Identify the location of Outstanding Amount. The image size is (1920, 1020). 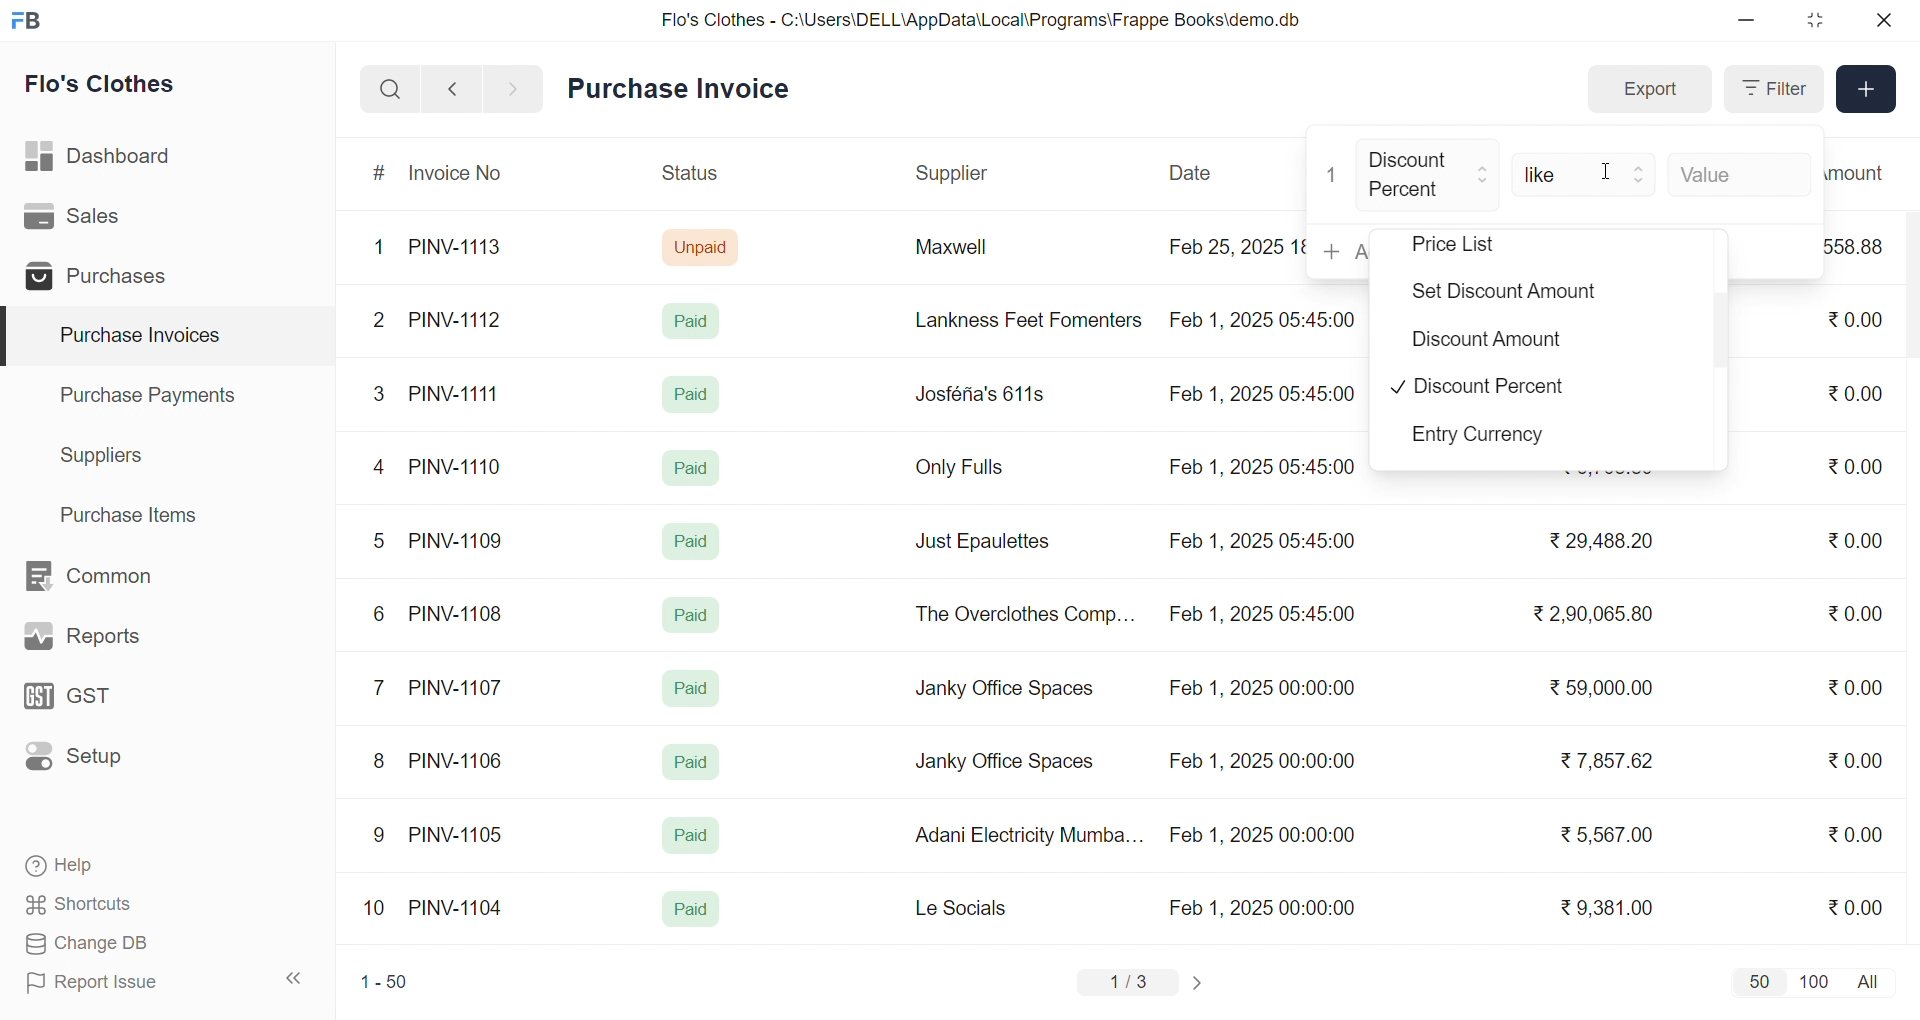
(1865, 172).